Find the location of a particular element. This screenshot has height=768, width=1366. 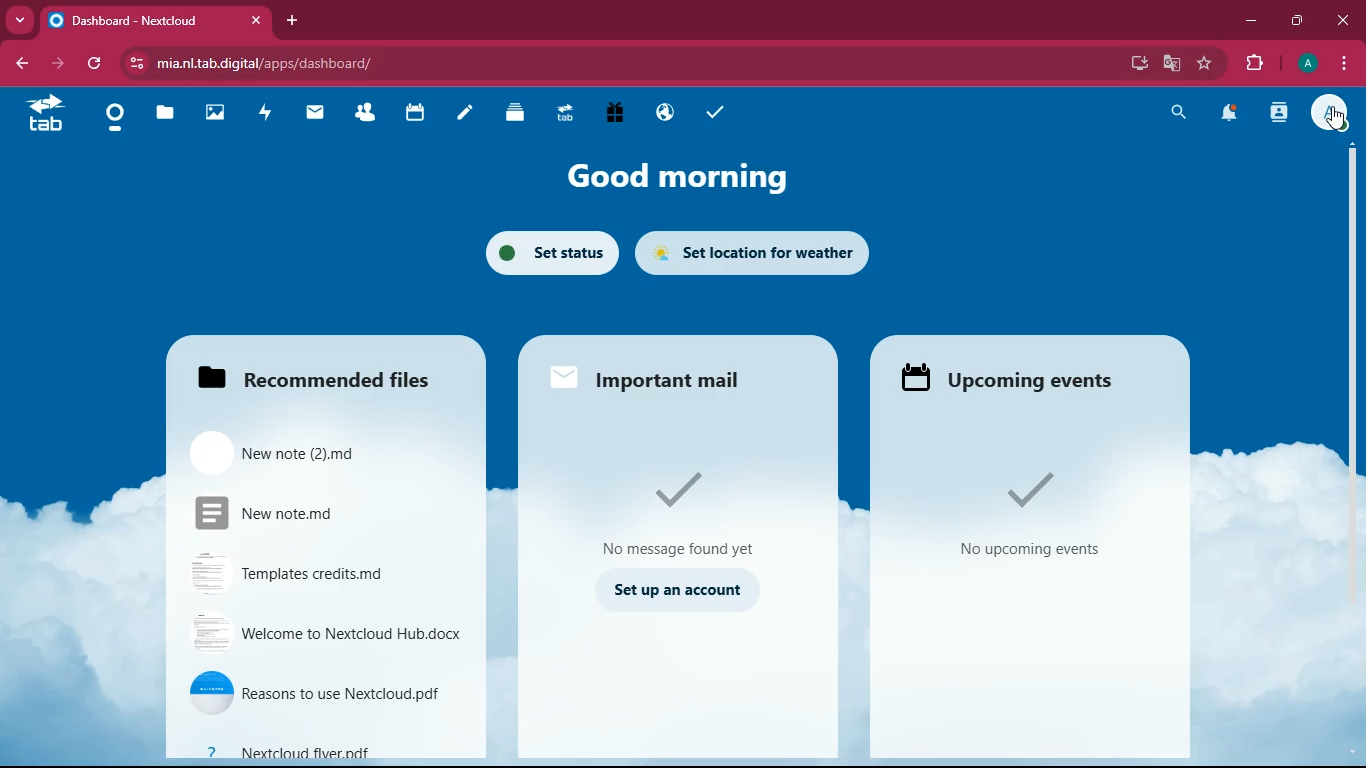

file is located at coordinates (307, 451).